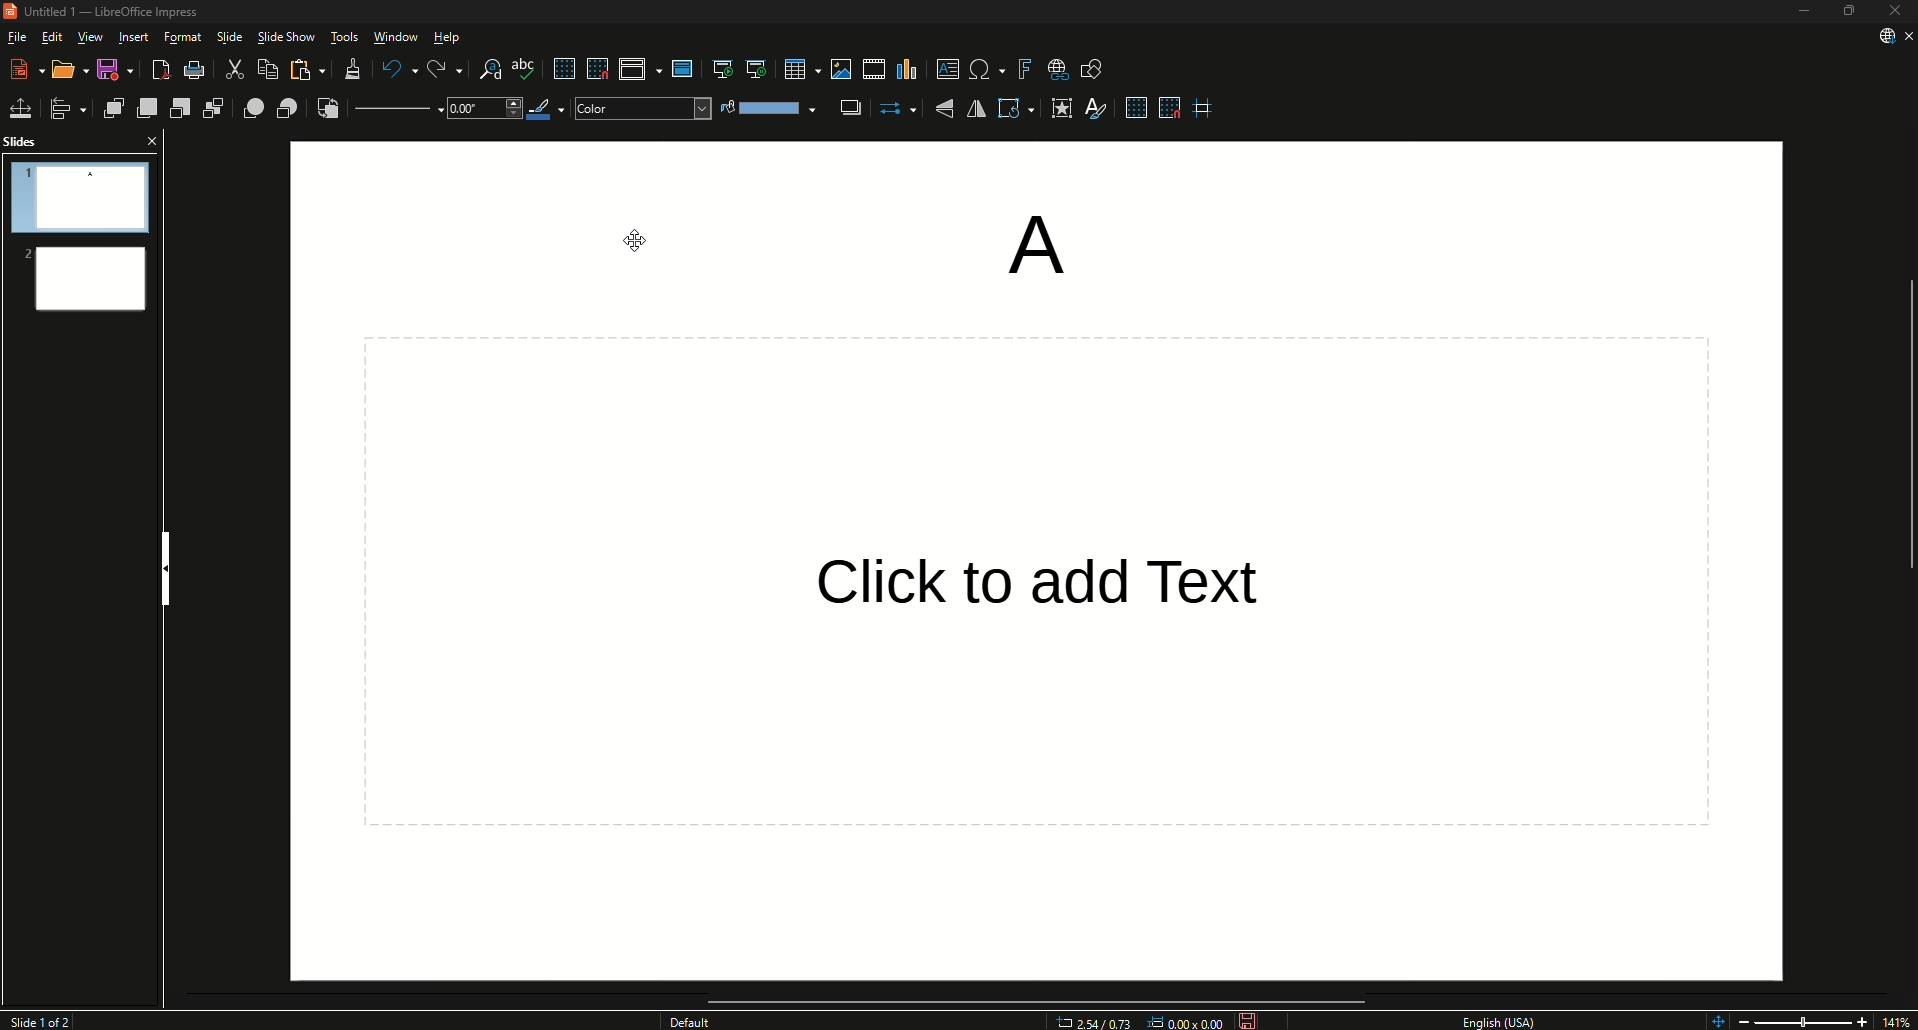  What do you see at coordinates (543, 112) in the screenshot?
I see `Line Color` at bounding box center [543, 112].